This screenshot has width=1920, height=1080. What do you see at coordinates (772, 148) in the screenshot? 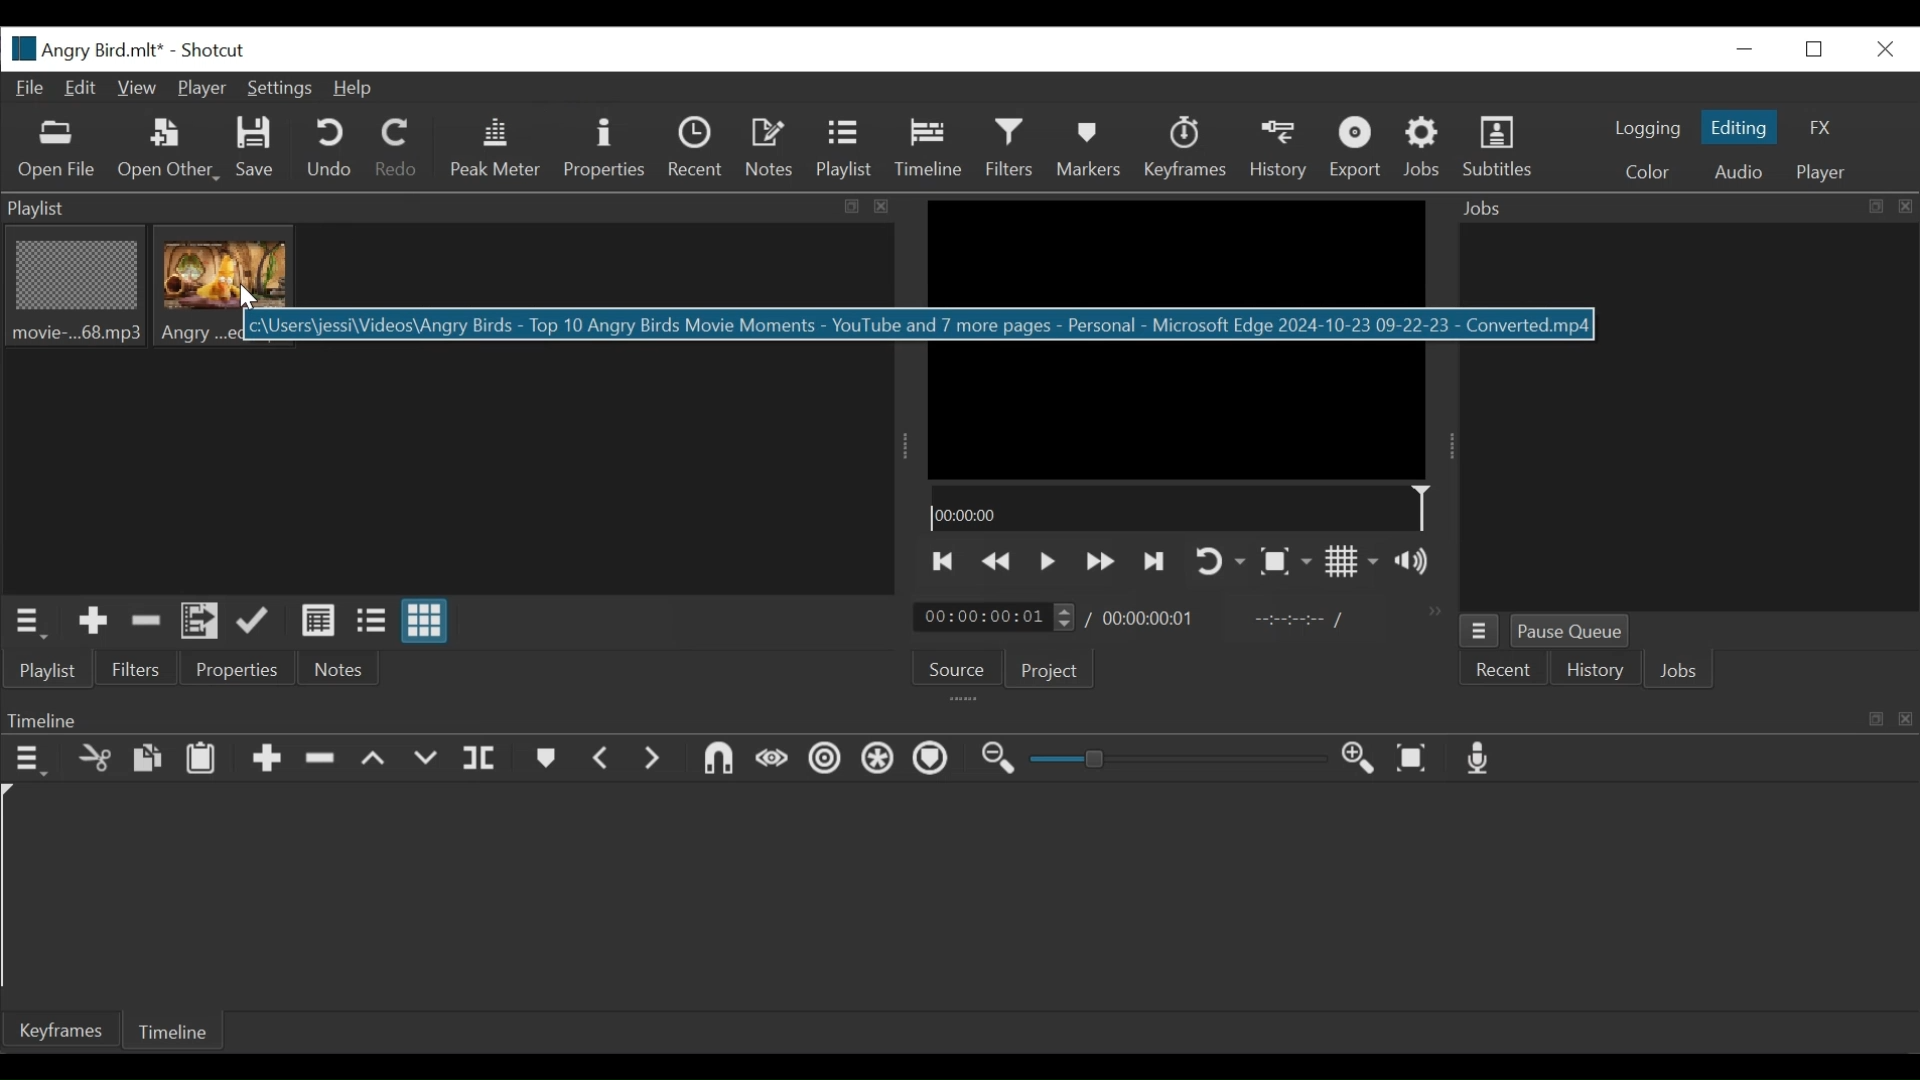
I see `Notes` at bounding box center [772, 148].